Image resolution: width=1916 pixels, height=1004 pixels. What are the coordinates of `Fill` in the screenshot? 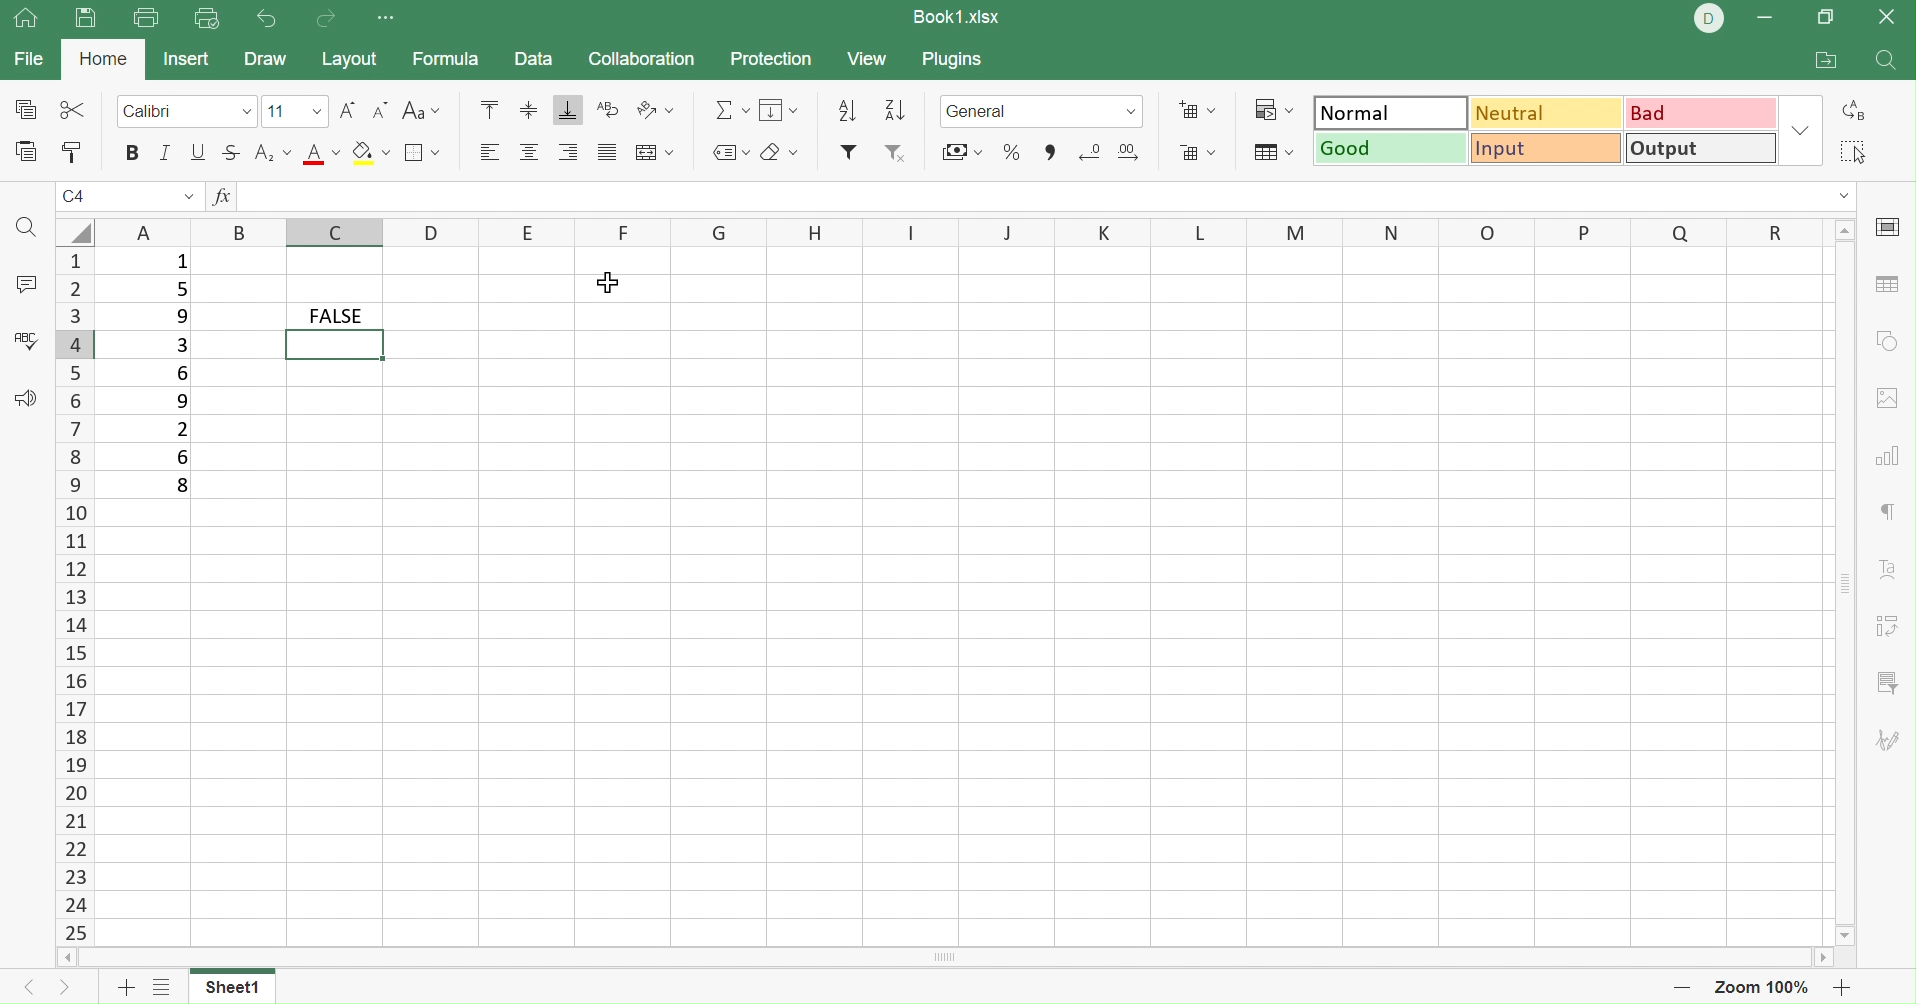 It's located at (779, 109).